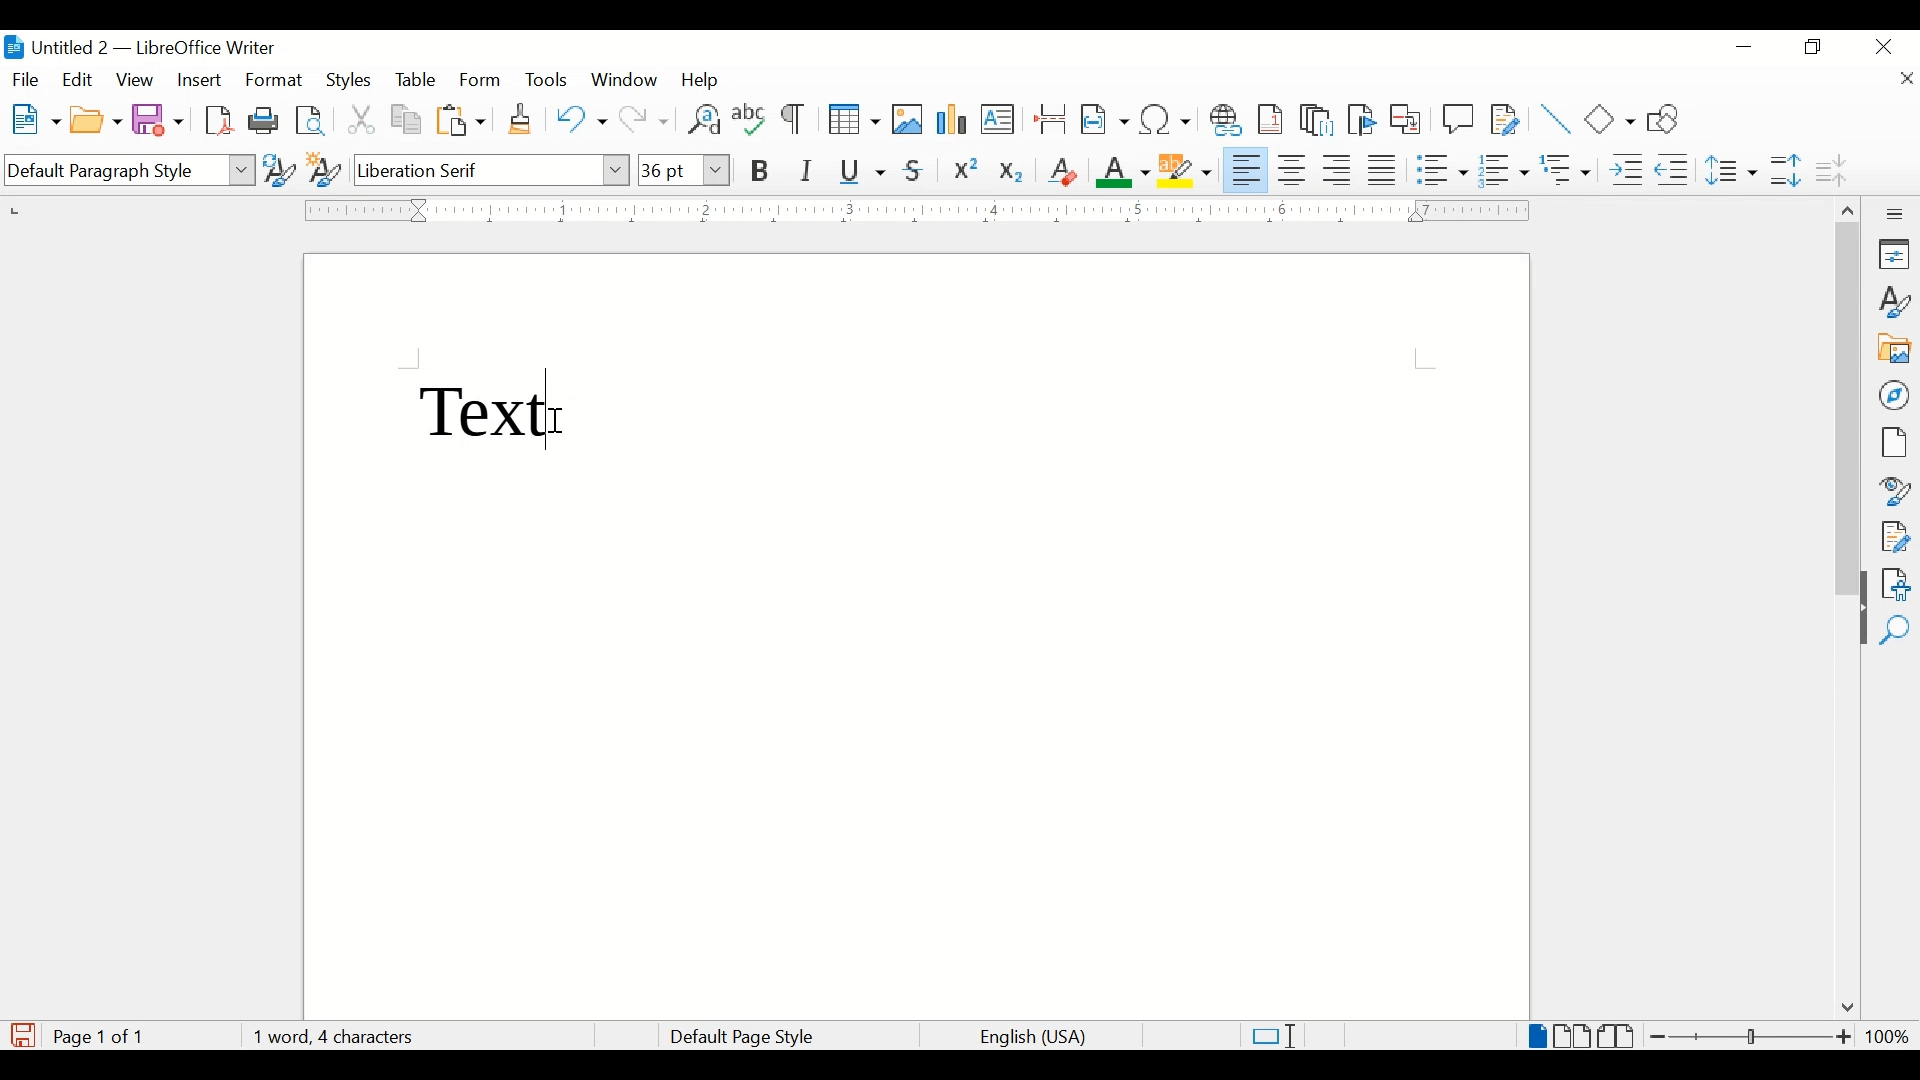 Image resolution: width=1920 pixels, height=1080 pixels. Describe the element at coordinates (1733, 170) in the screenshot. I see `set line spacing` at that location.